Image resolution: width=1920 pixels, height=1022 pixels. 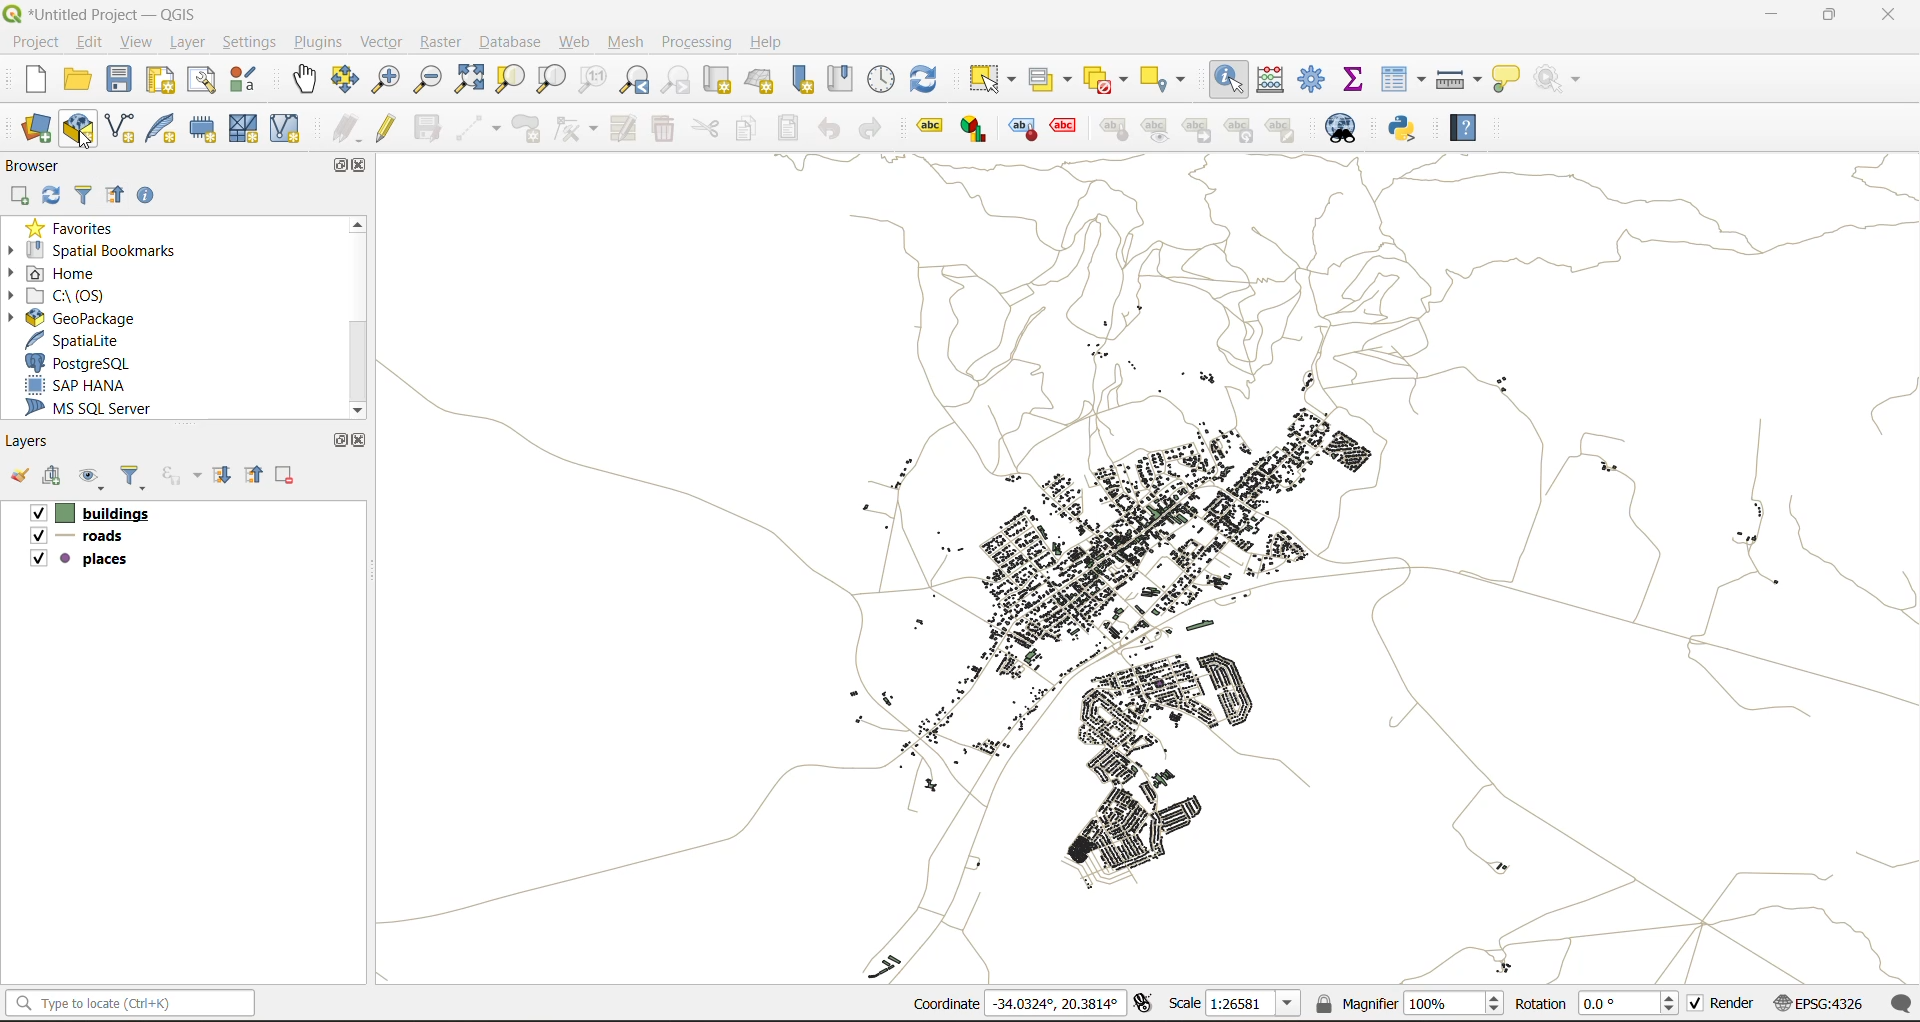 What do you see at coordinates (84, 340) in the screenshot?
I see `spatialite` at bounding box center [84, 340].